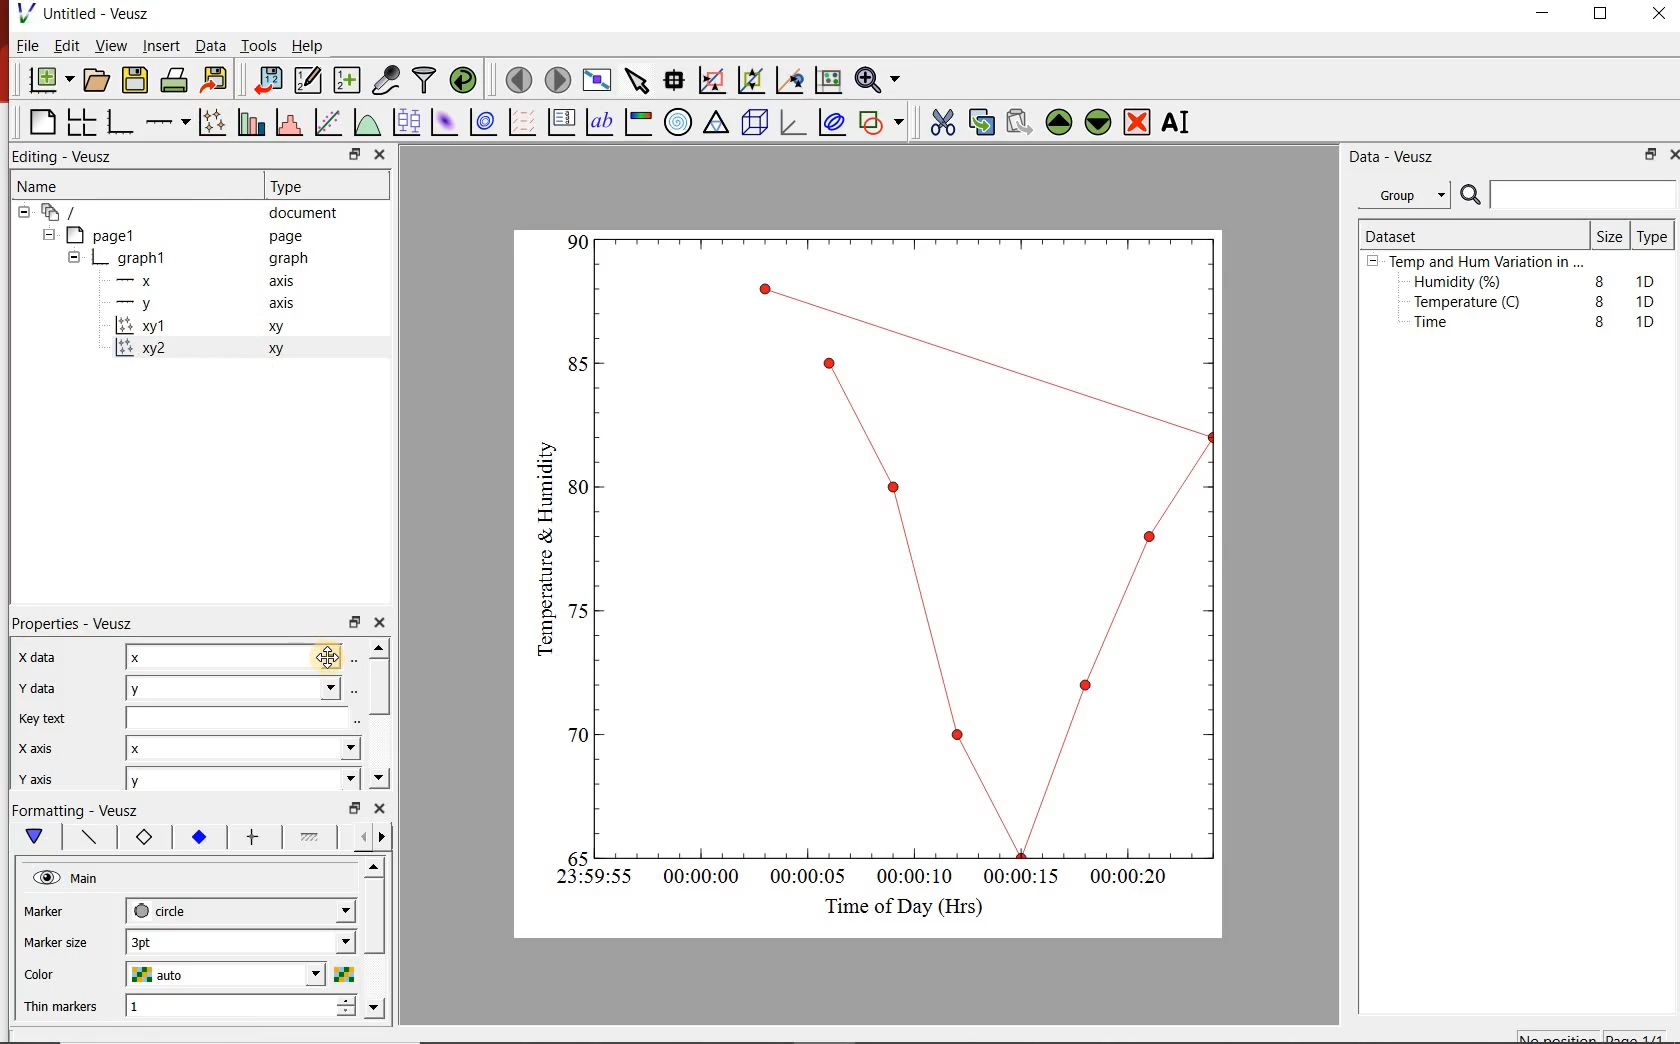  What do you see at coordinates (407, 123) in the screenshot?
I see `plot box plots` at bounding box center [407, 123].